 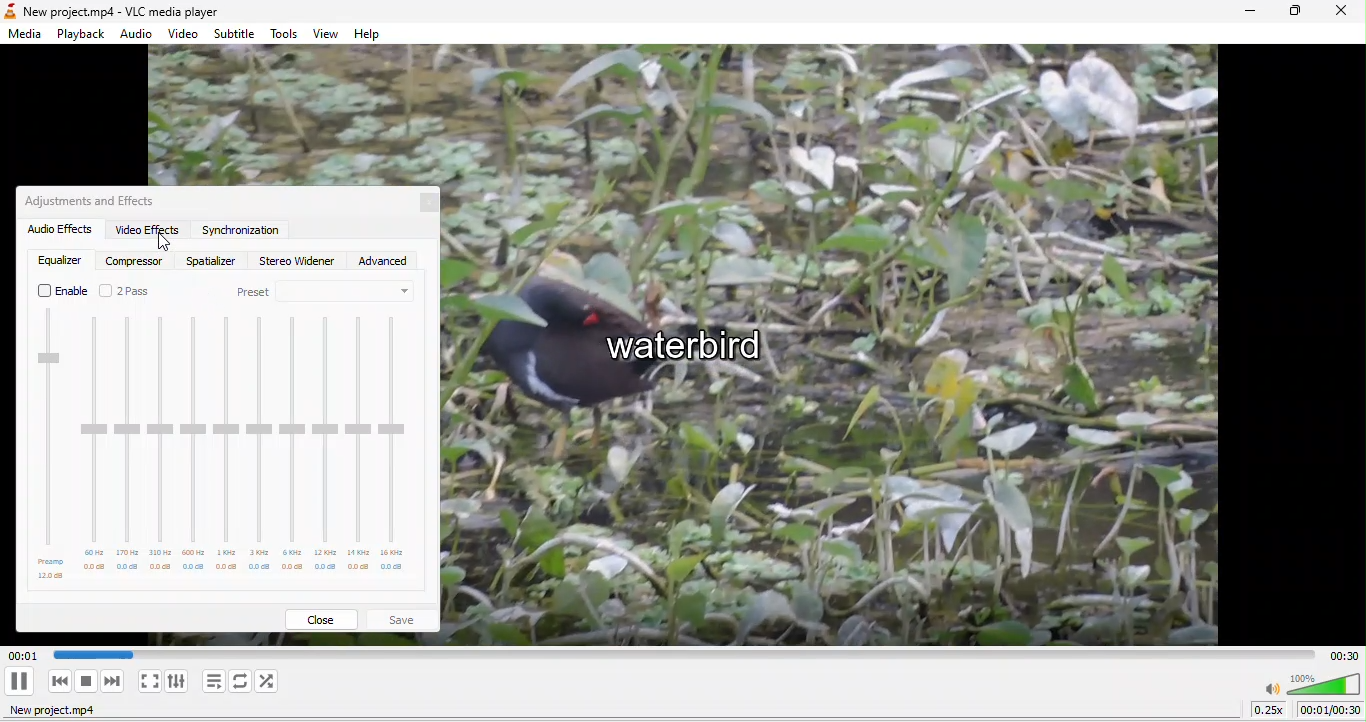 What do you see at coordinates (19, 681) in the screenshot?
I see `play` at bounding box center [19, 681].